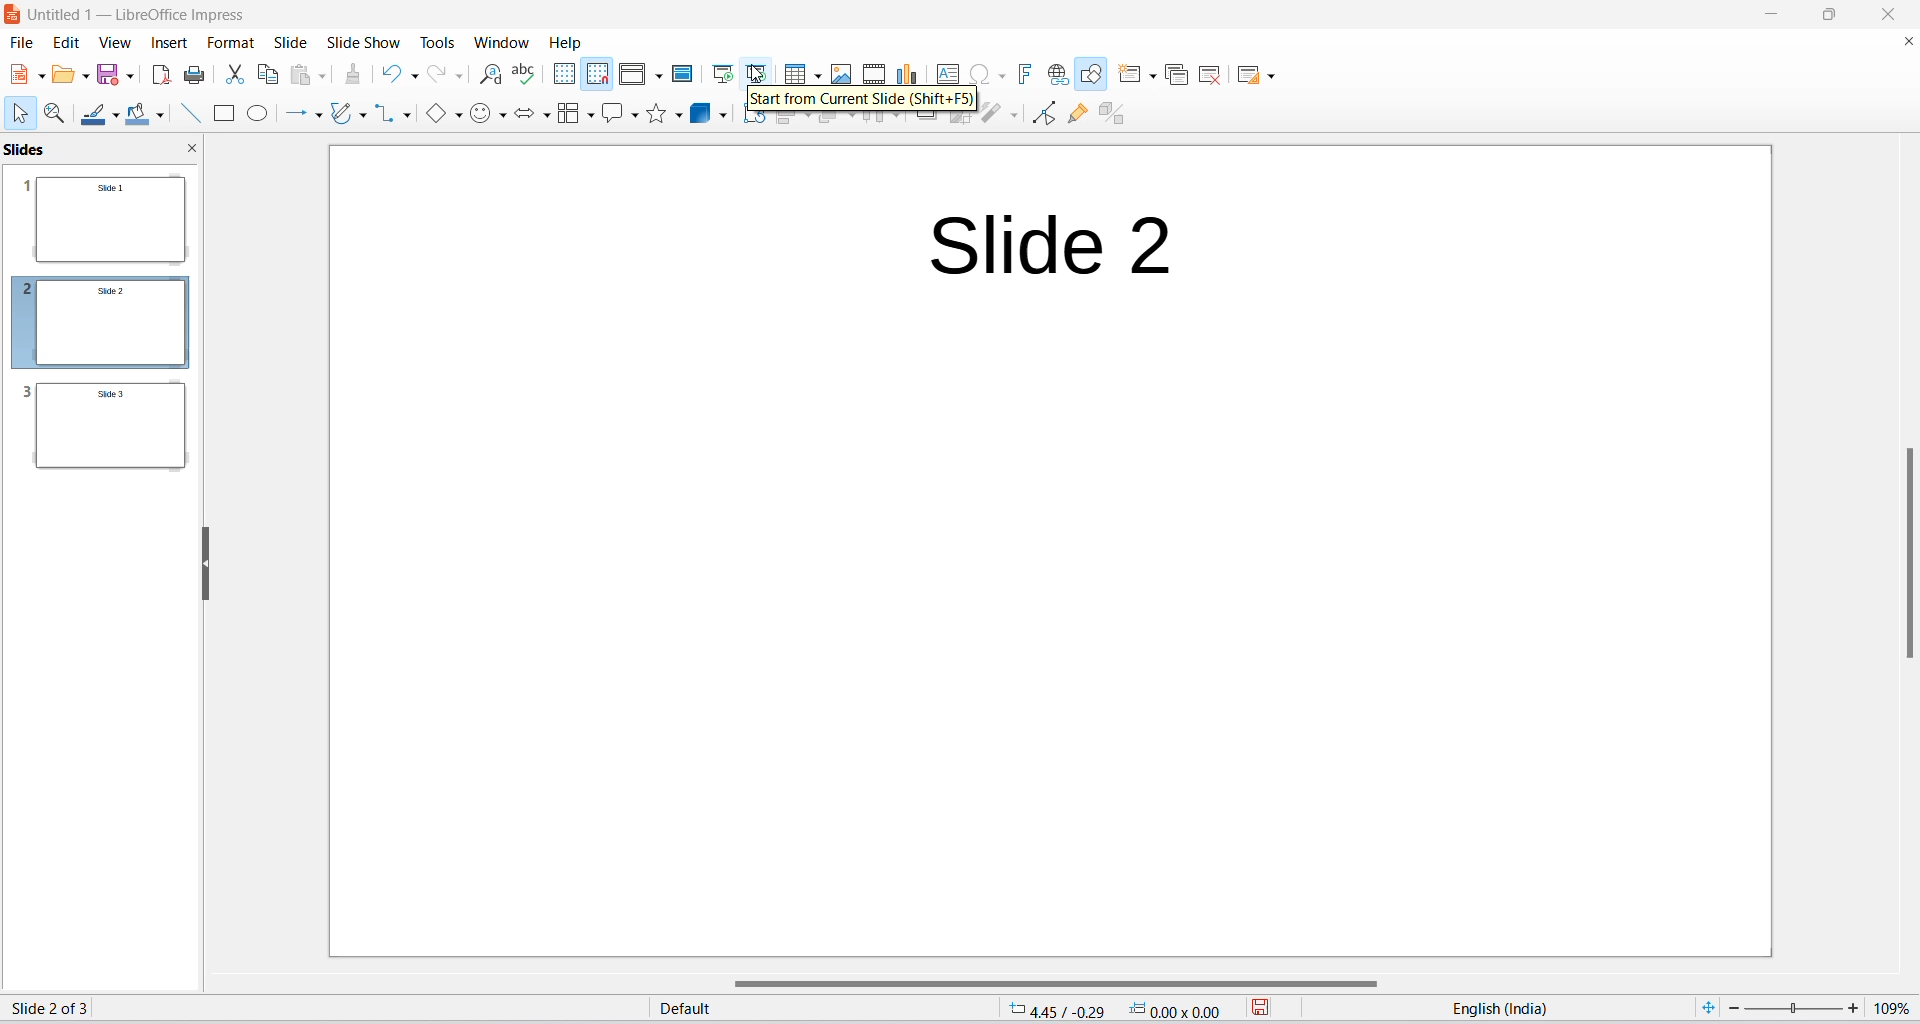 The width and height of the screenshot is (1920, 1024). Describe the element at coordinates (844, 70) in the screenshot. I see `insert images` at that location.